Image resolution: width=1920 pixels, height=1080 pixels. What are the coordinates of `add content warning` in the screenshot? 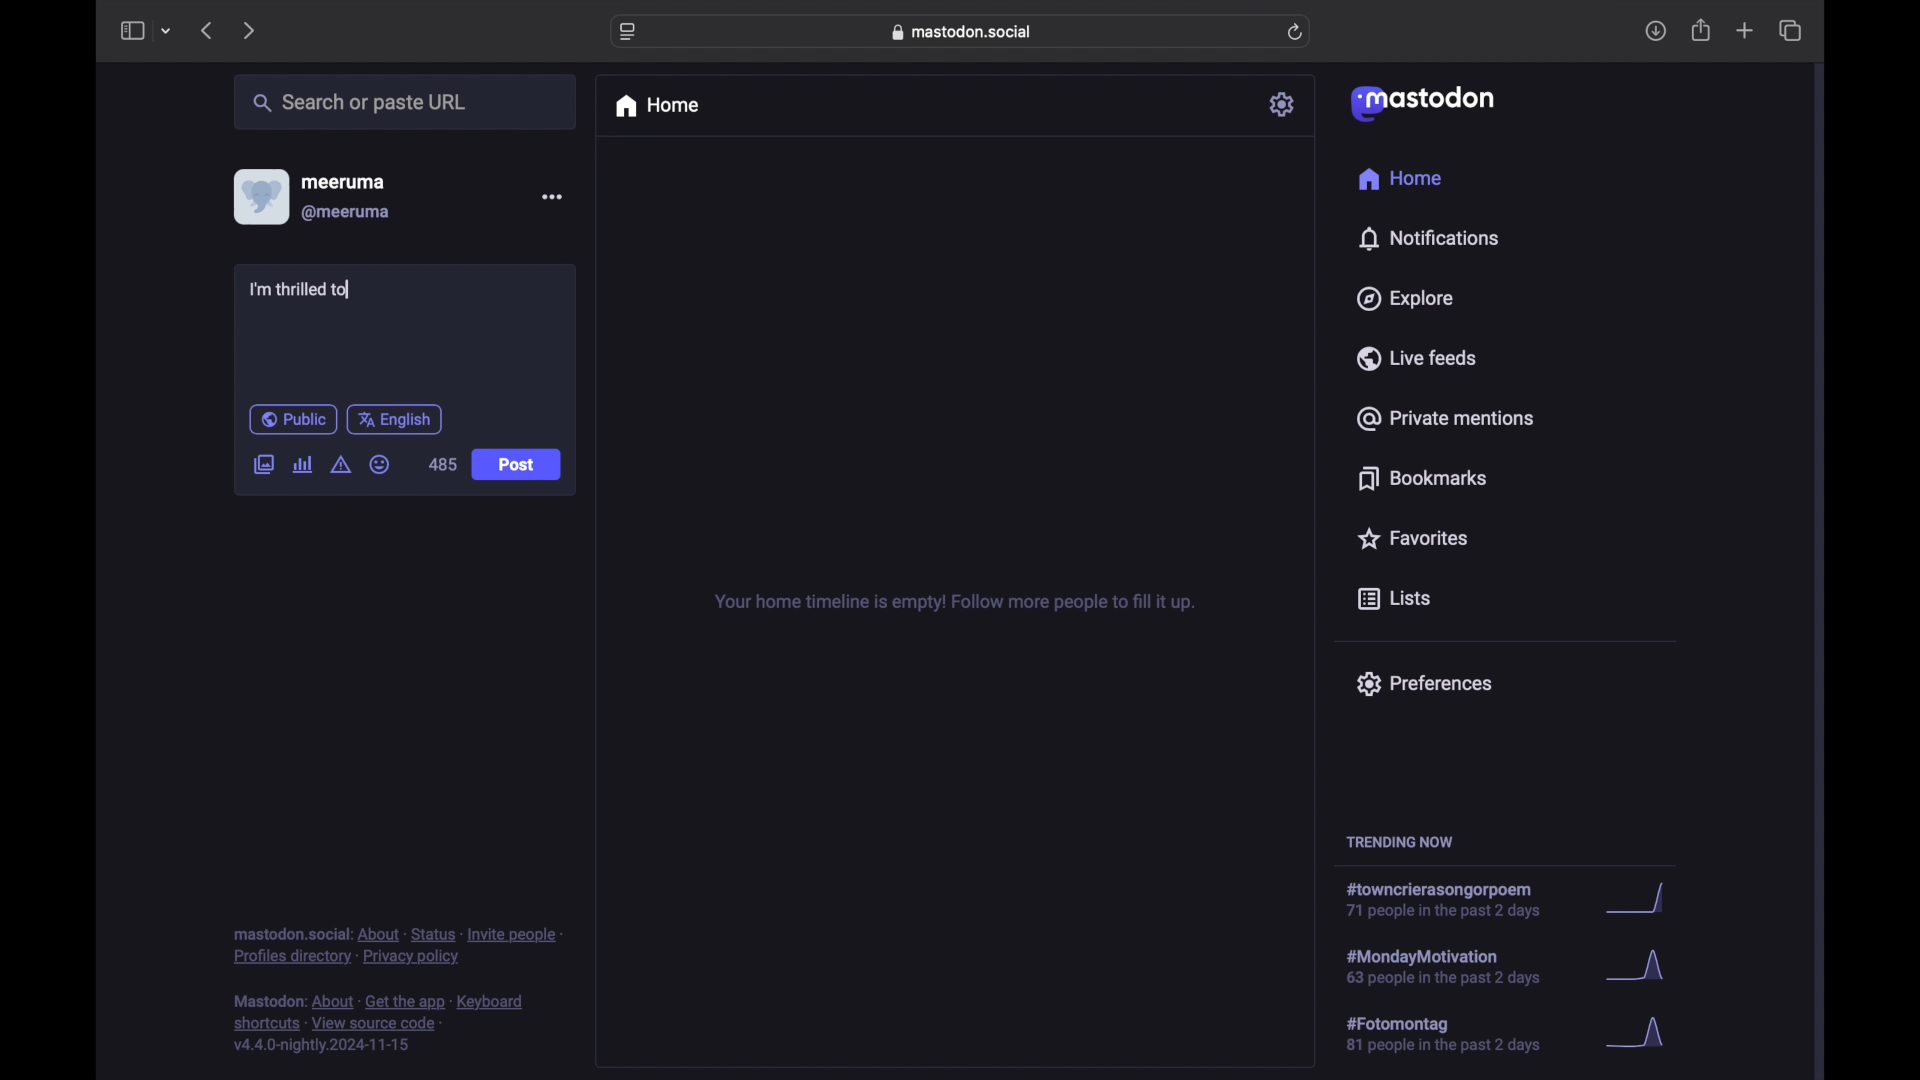 It's located at (343, 465).